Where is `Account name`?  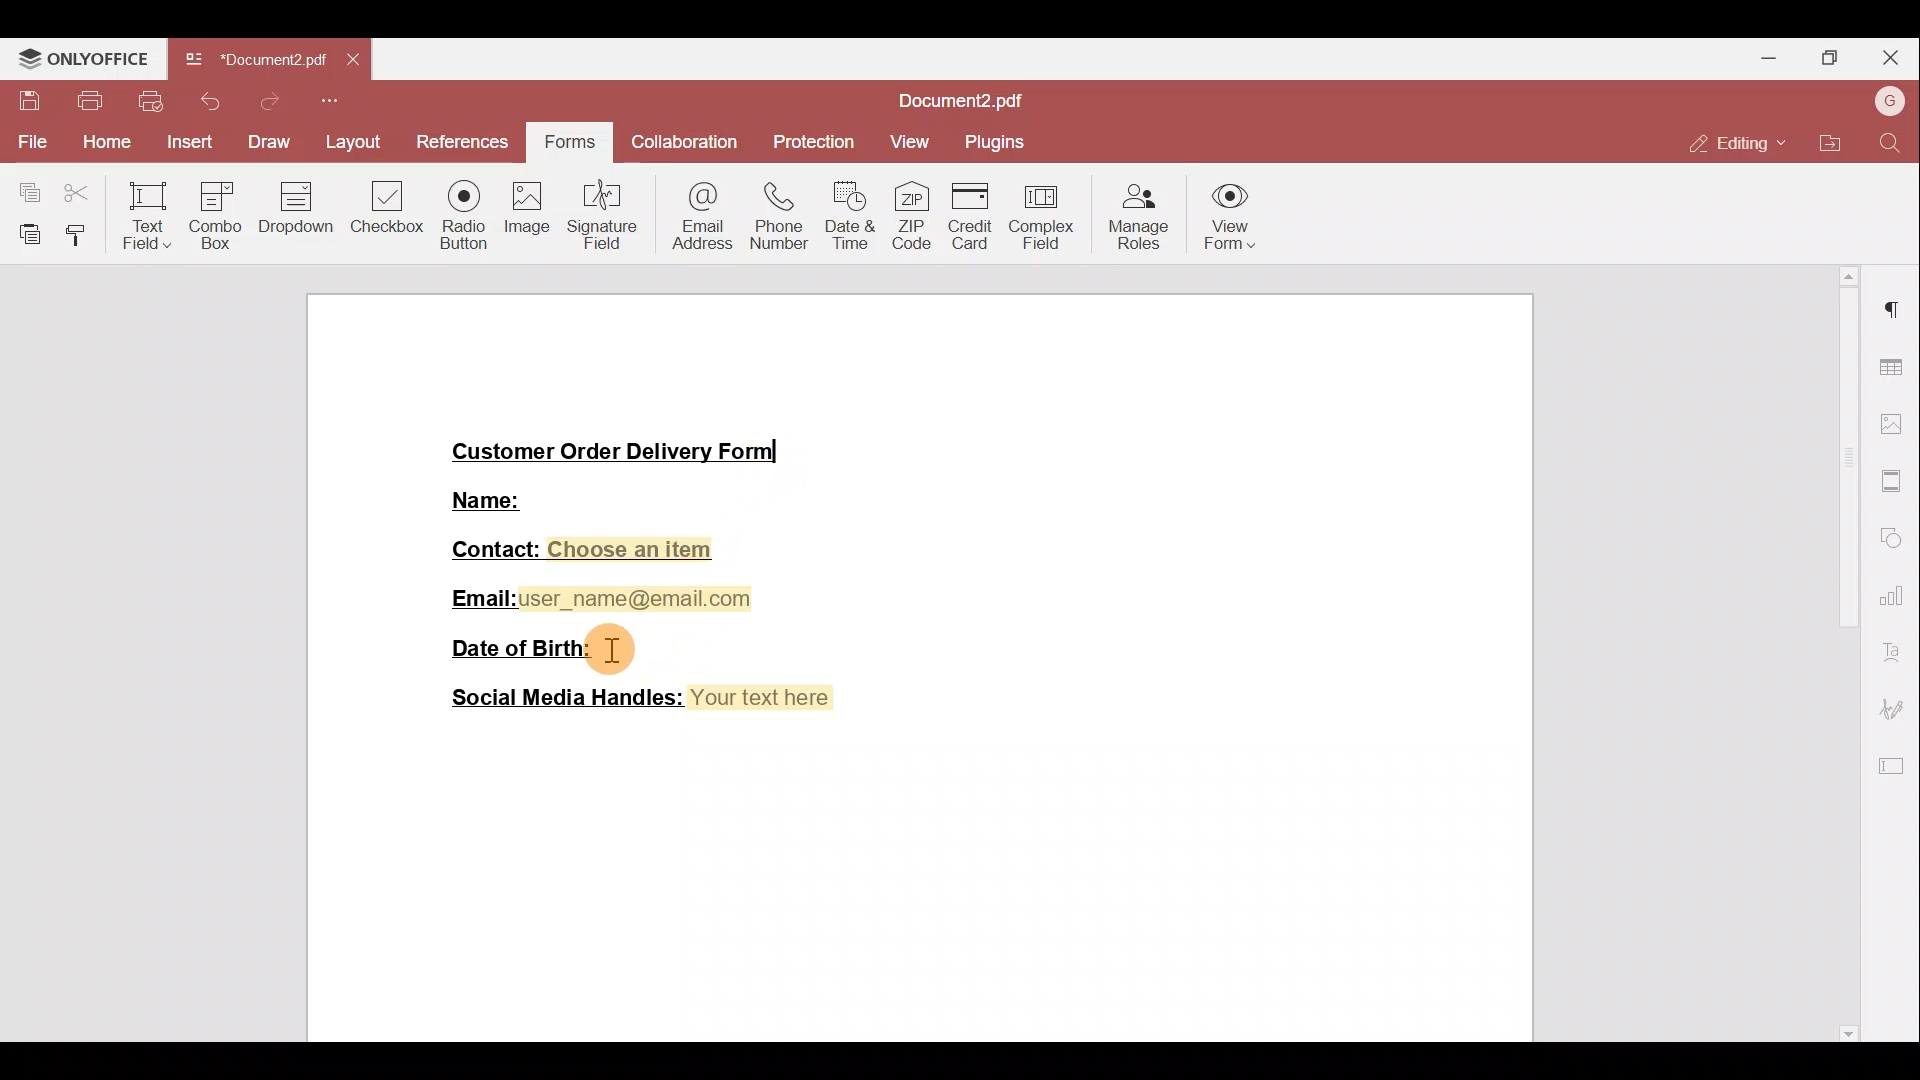 Account name is located at coordinates (1888, 100).